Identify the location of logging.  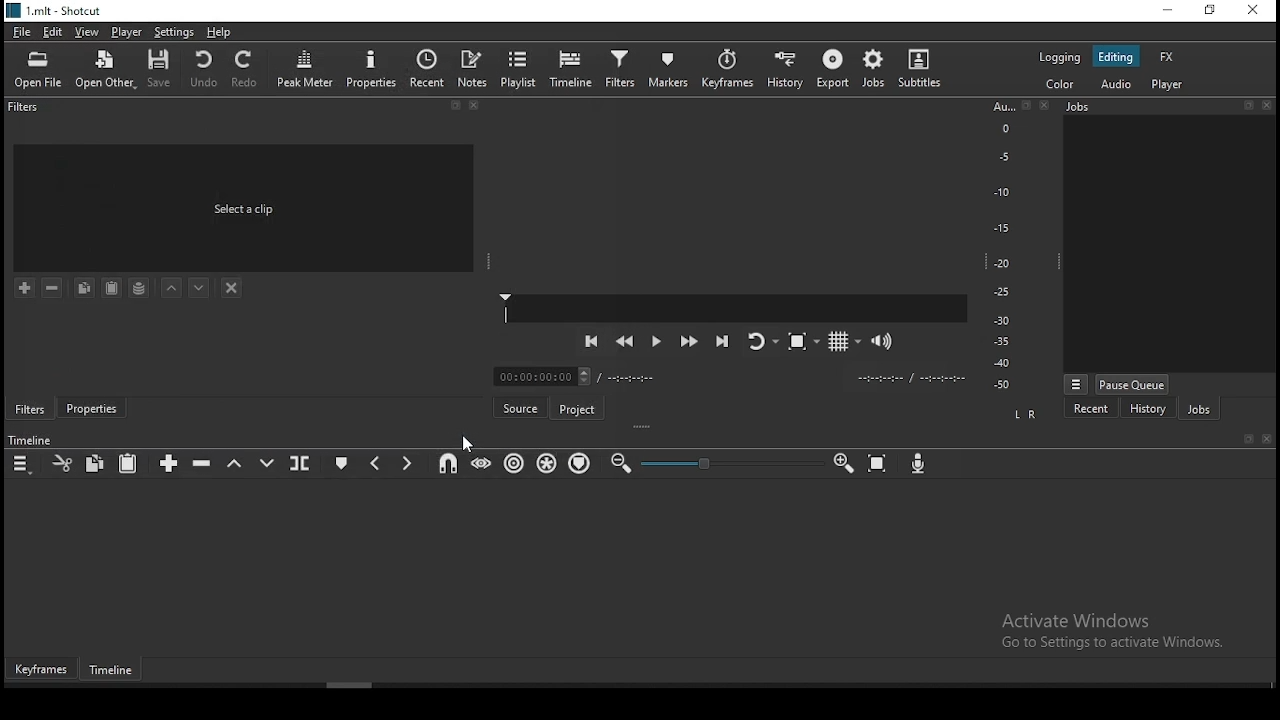
(1058, 57).